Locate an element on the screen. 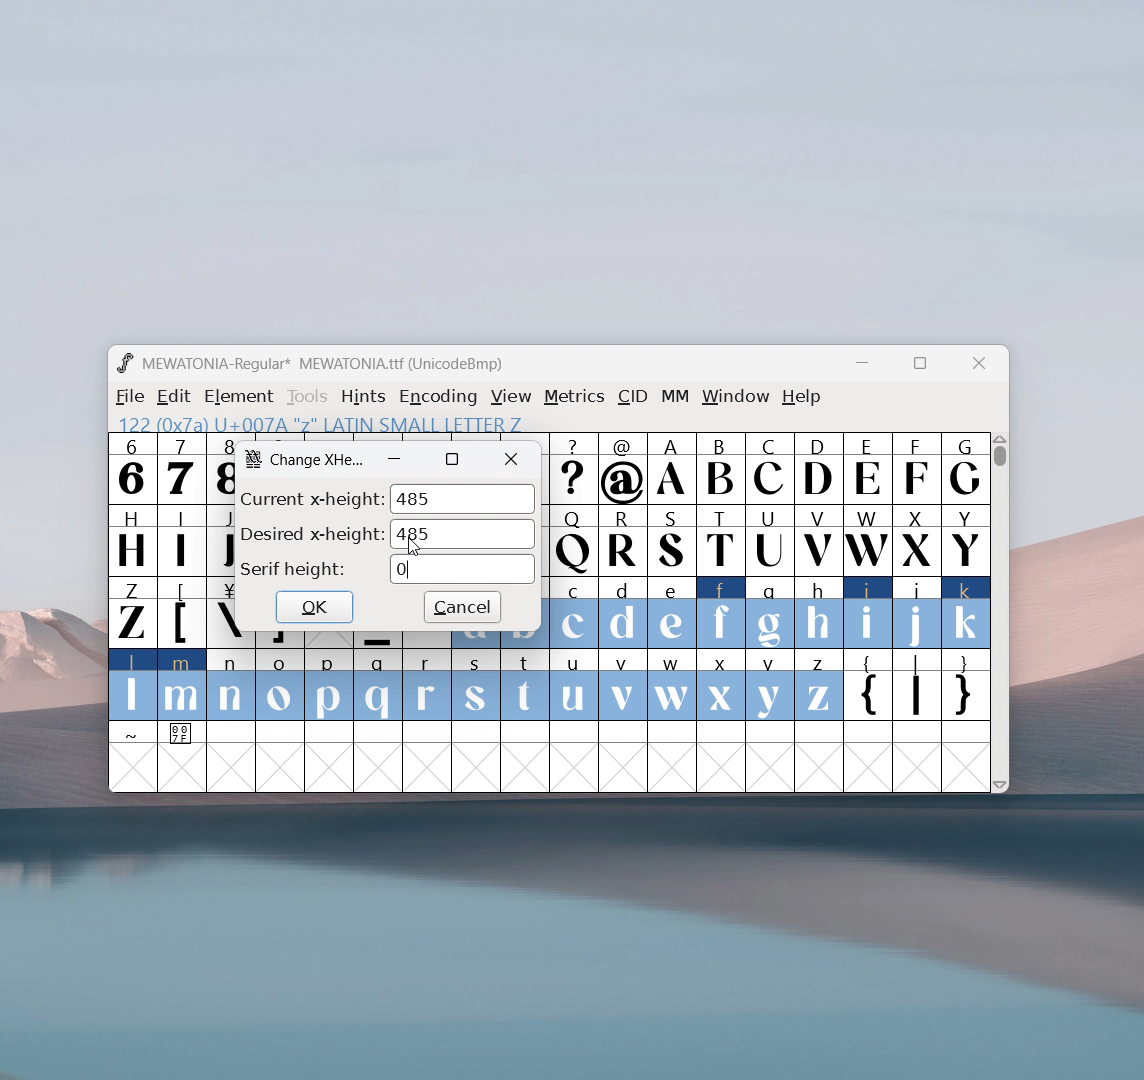 Image resolution: width=1144 pixels, height=1080 pixels. Vertical is located at coordinates (1001, 610).